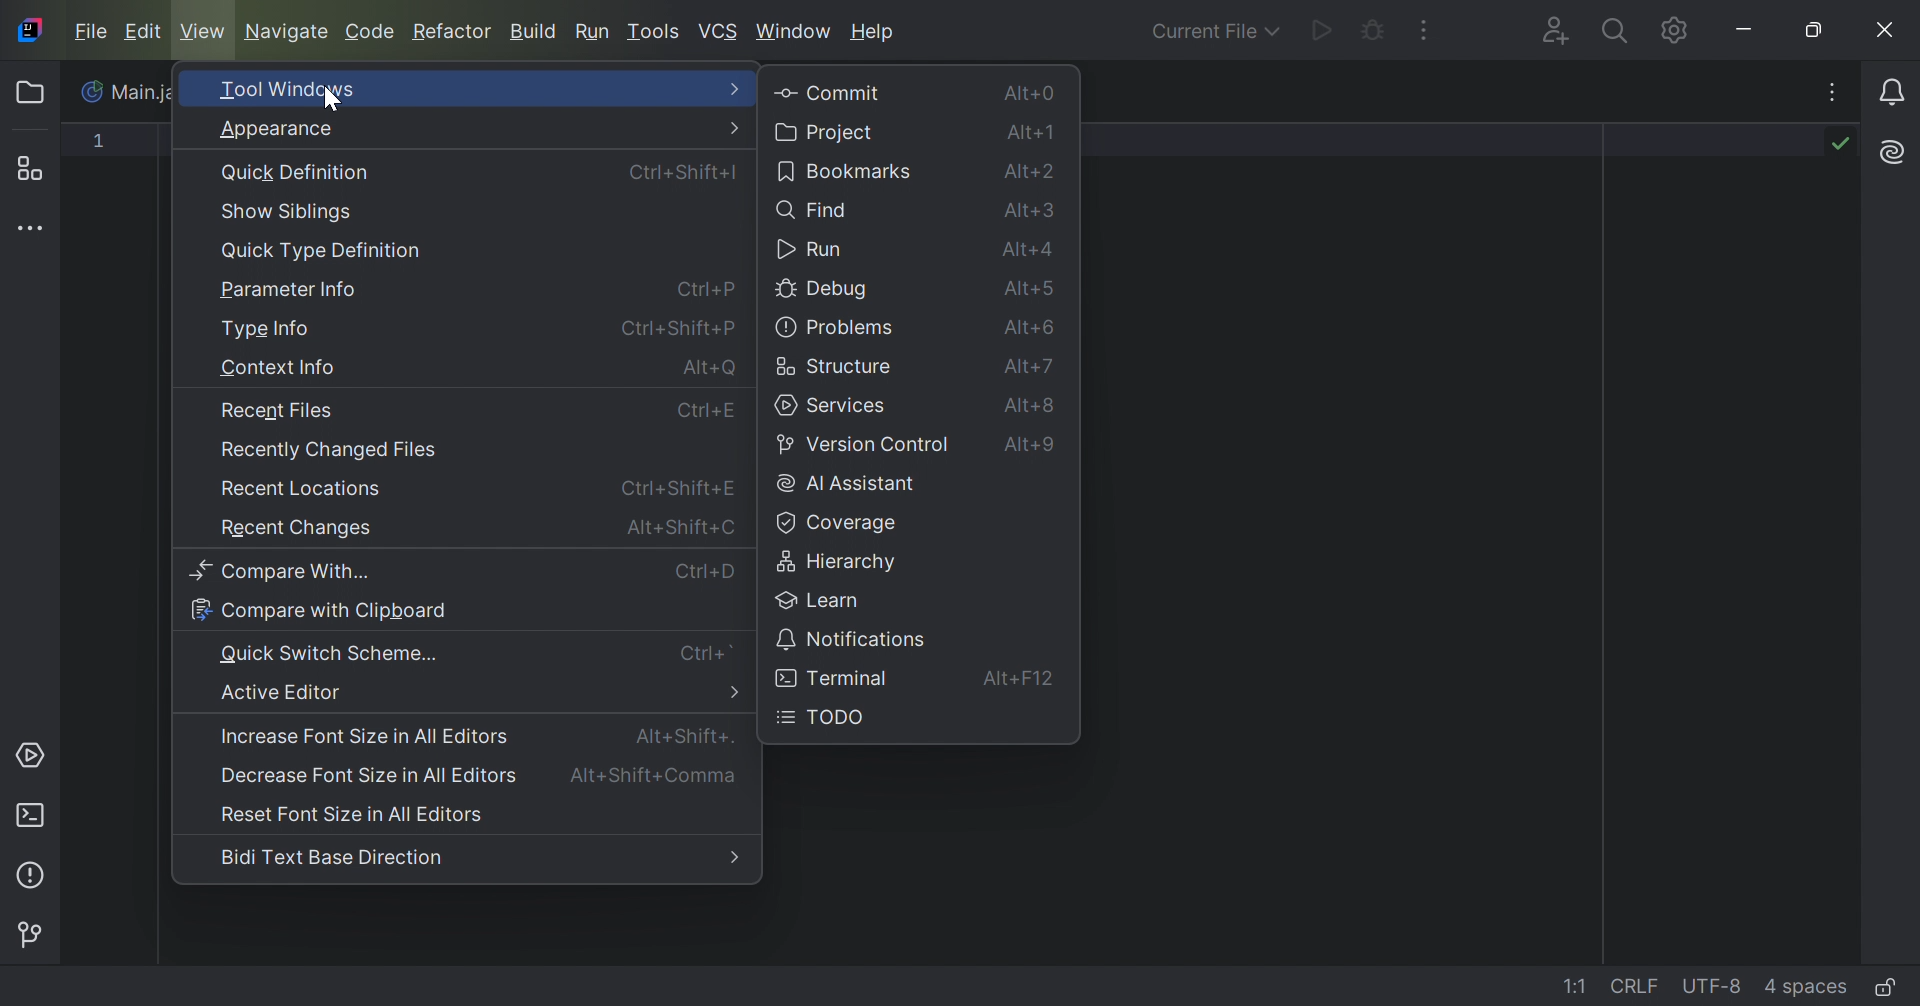  I want to click on Search everywhere, so click(1613, 34).